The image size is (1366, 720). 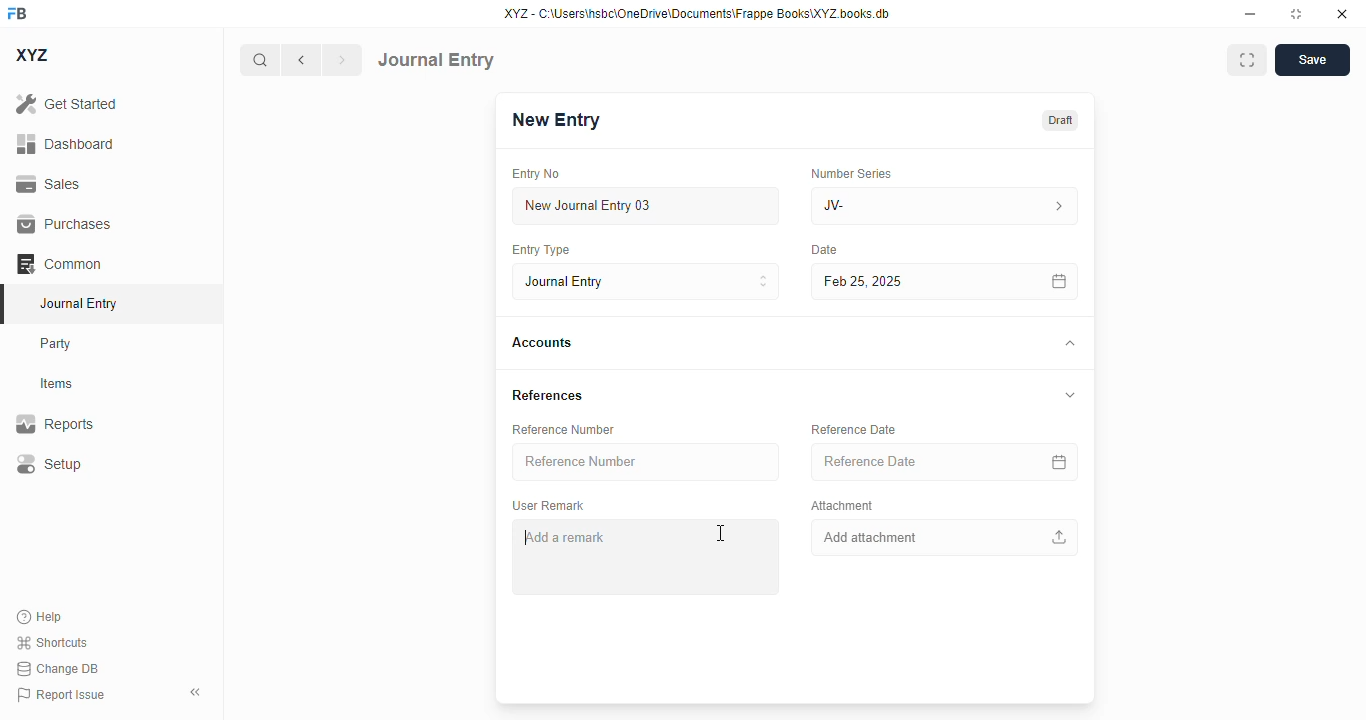 What do you see at coordinates (301, 60) in the screenshot?
I see `previous` at bounding box center [301, 60].